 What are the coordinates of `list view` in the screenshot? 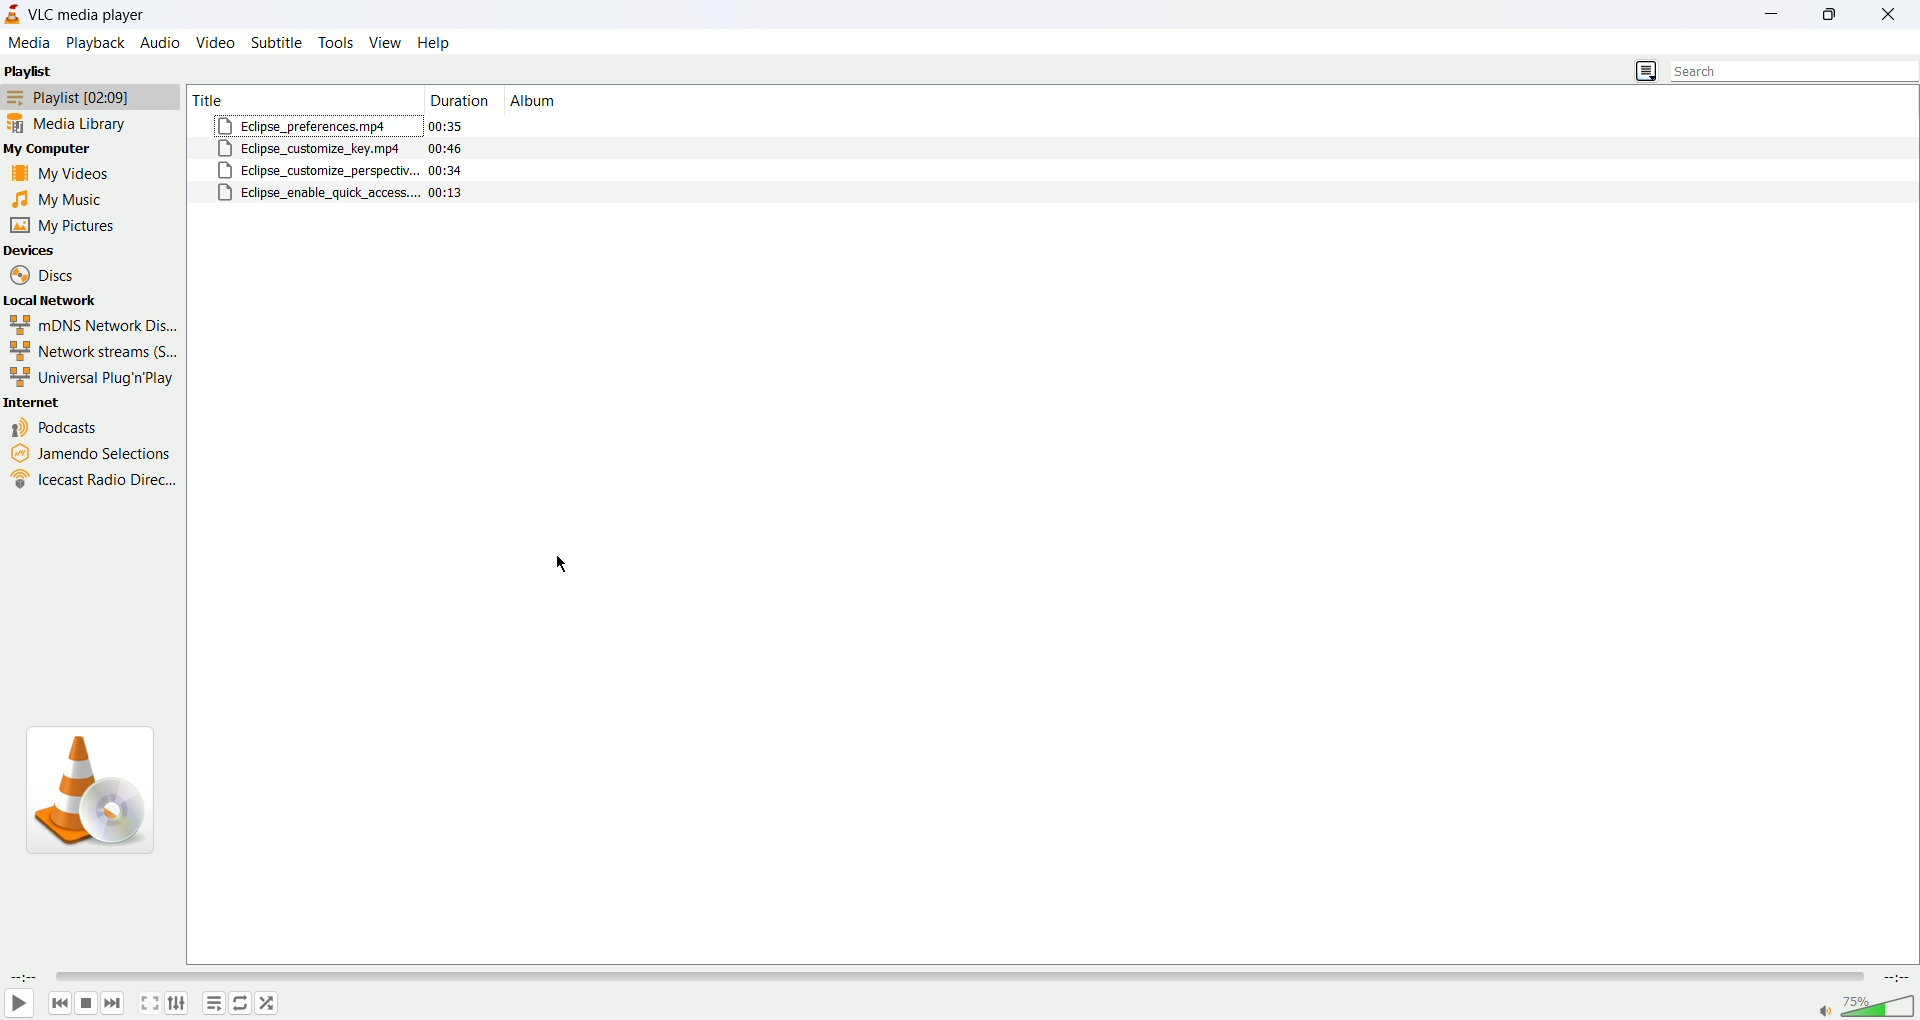 It's located at (1646, 71).